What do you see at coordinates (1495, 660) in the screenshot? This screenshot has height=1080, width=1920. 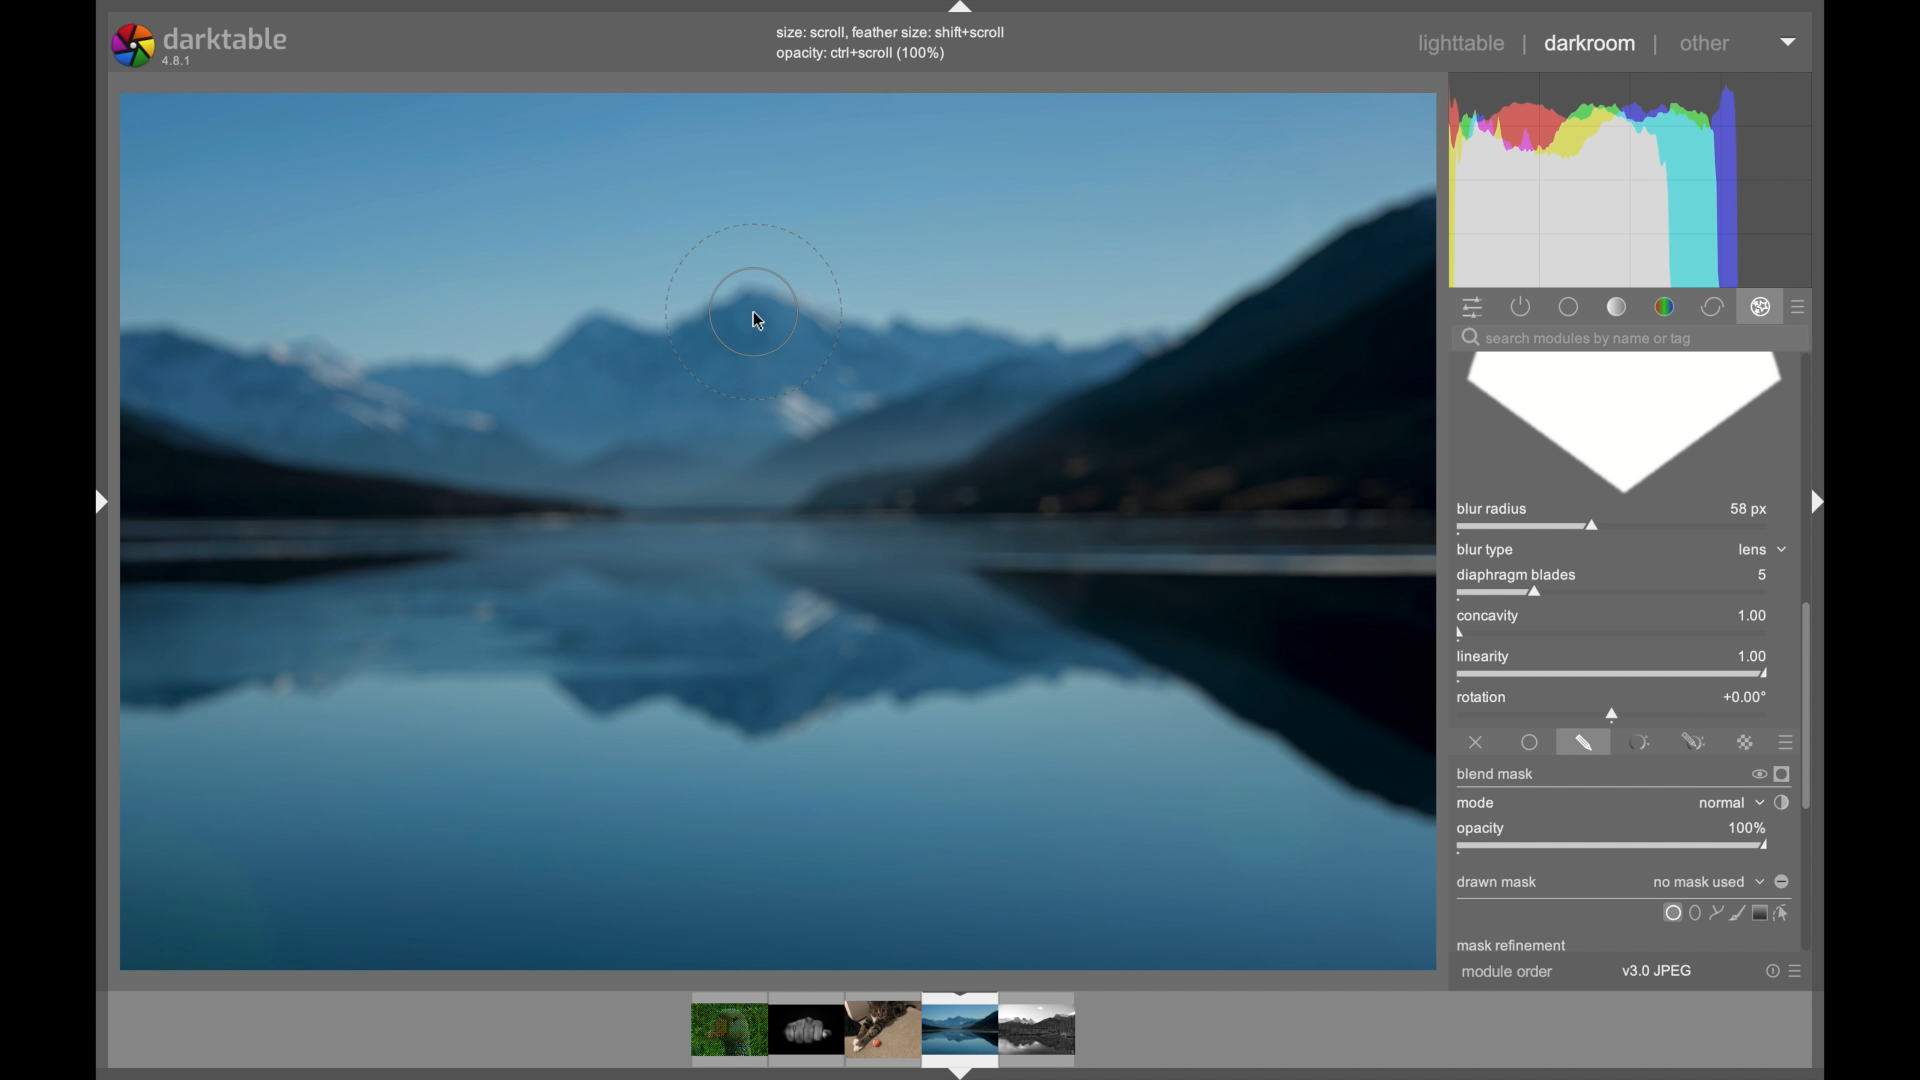 I see `linearity` at bounding box center [1495, 660].